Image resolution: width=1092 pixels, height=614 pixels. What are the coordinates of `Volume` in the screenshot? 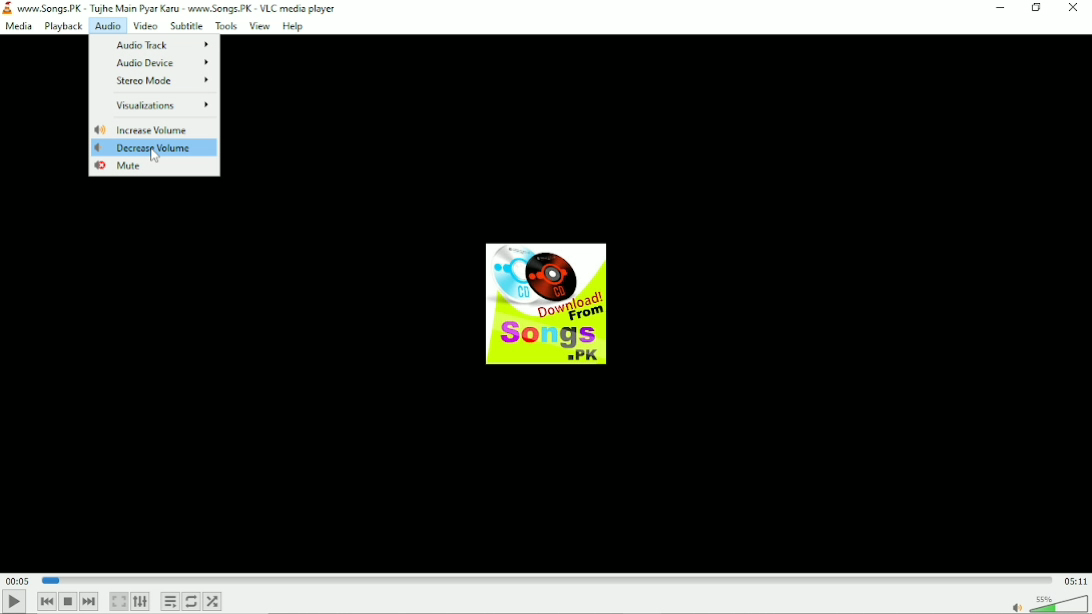 It's located at (1048, 602).